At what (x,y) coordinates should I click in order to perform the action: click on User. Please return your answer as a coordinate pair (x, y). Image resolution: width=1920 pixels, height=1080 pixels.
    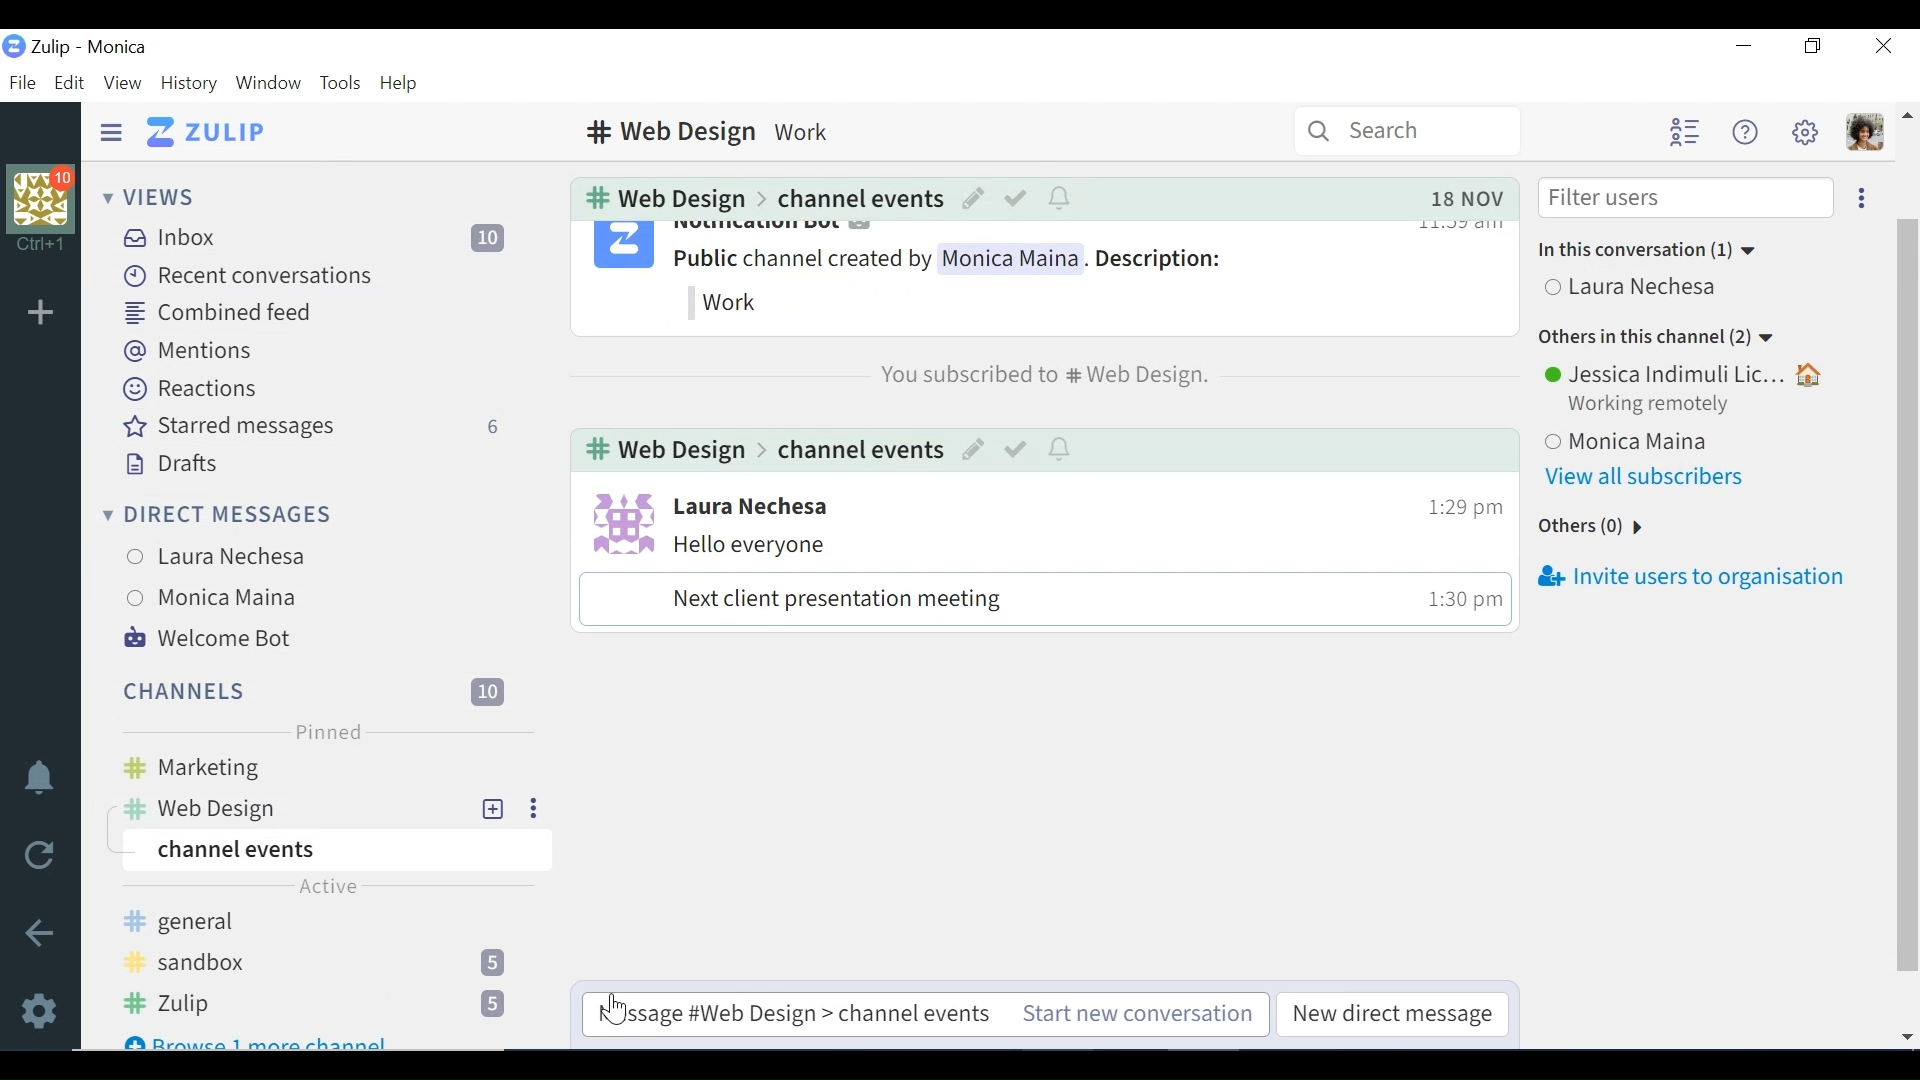
    Looking at the image, I should click on (752, 506).